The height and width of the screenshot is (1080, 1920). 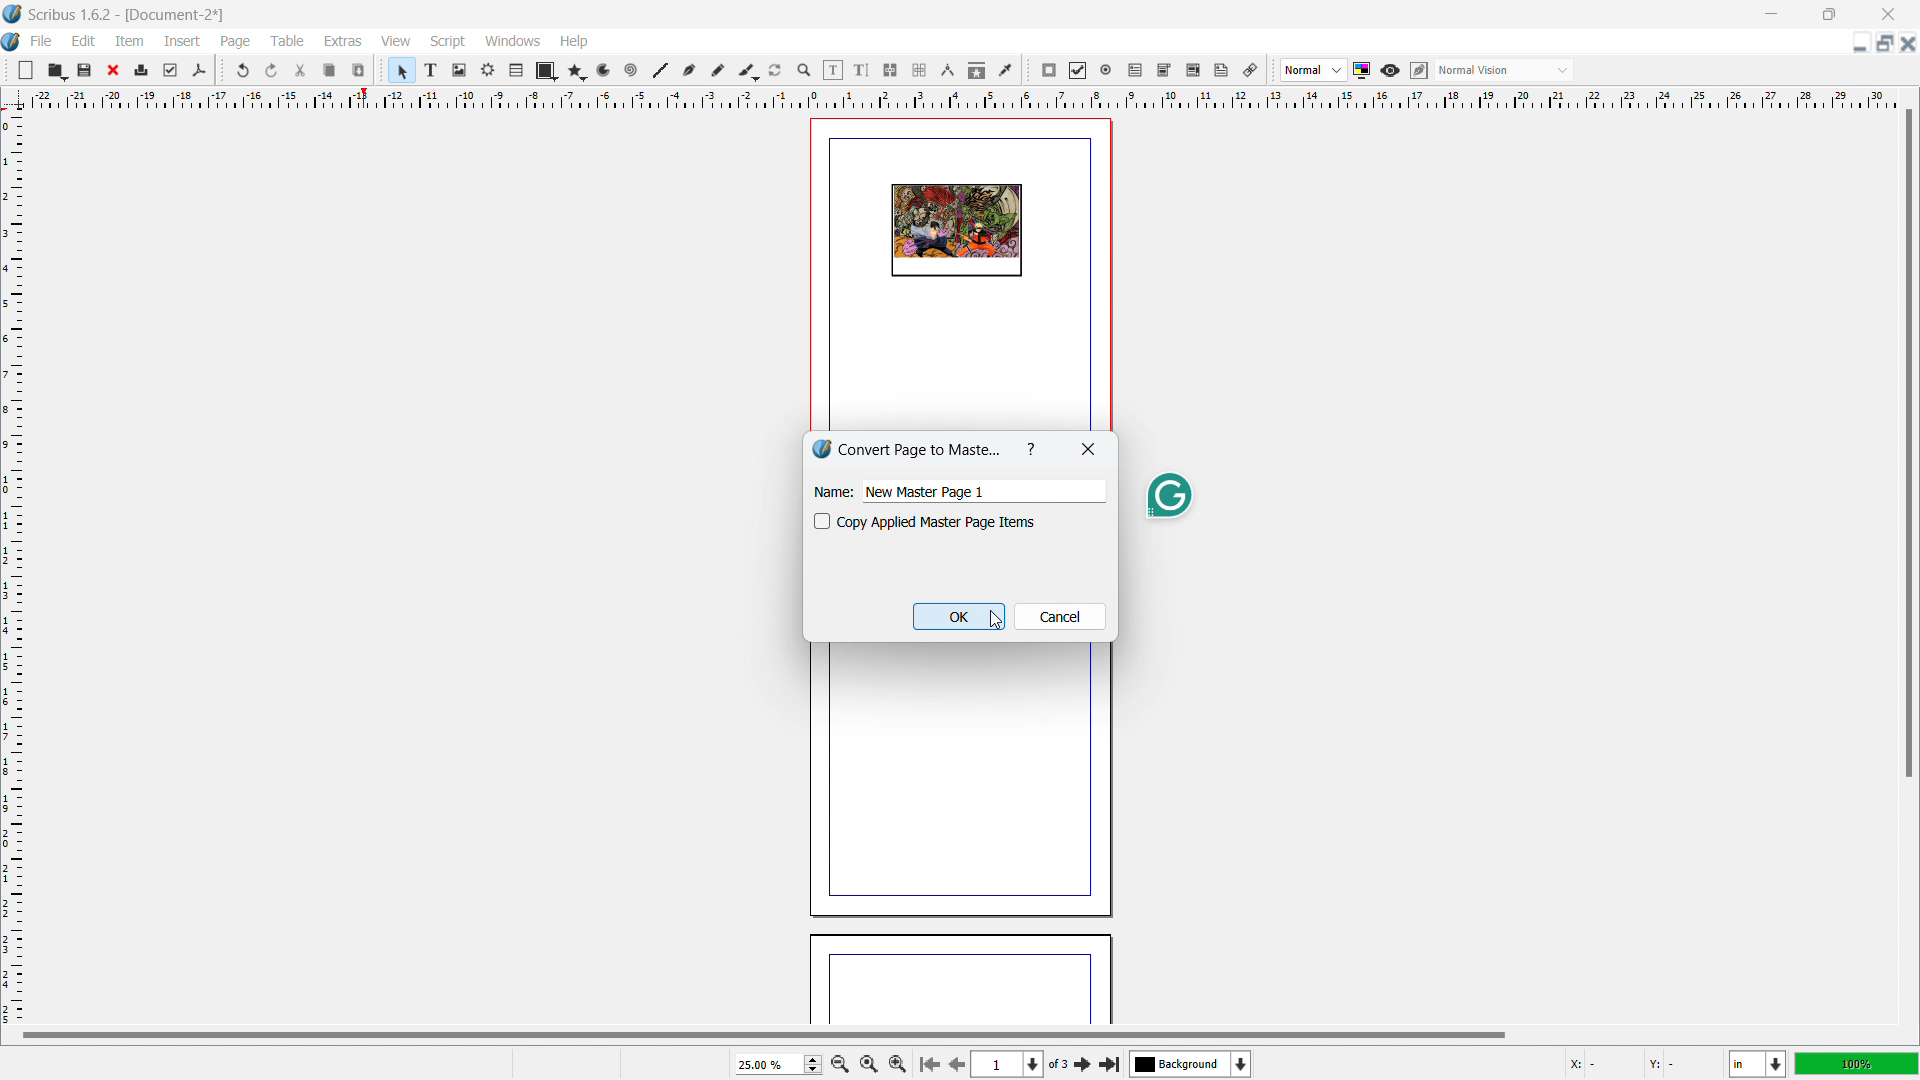 I want to click on Convert Page to Maste..., so click(x=921, y=449).